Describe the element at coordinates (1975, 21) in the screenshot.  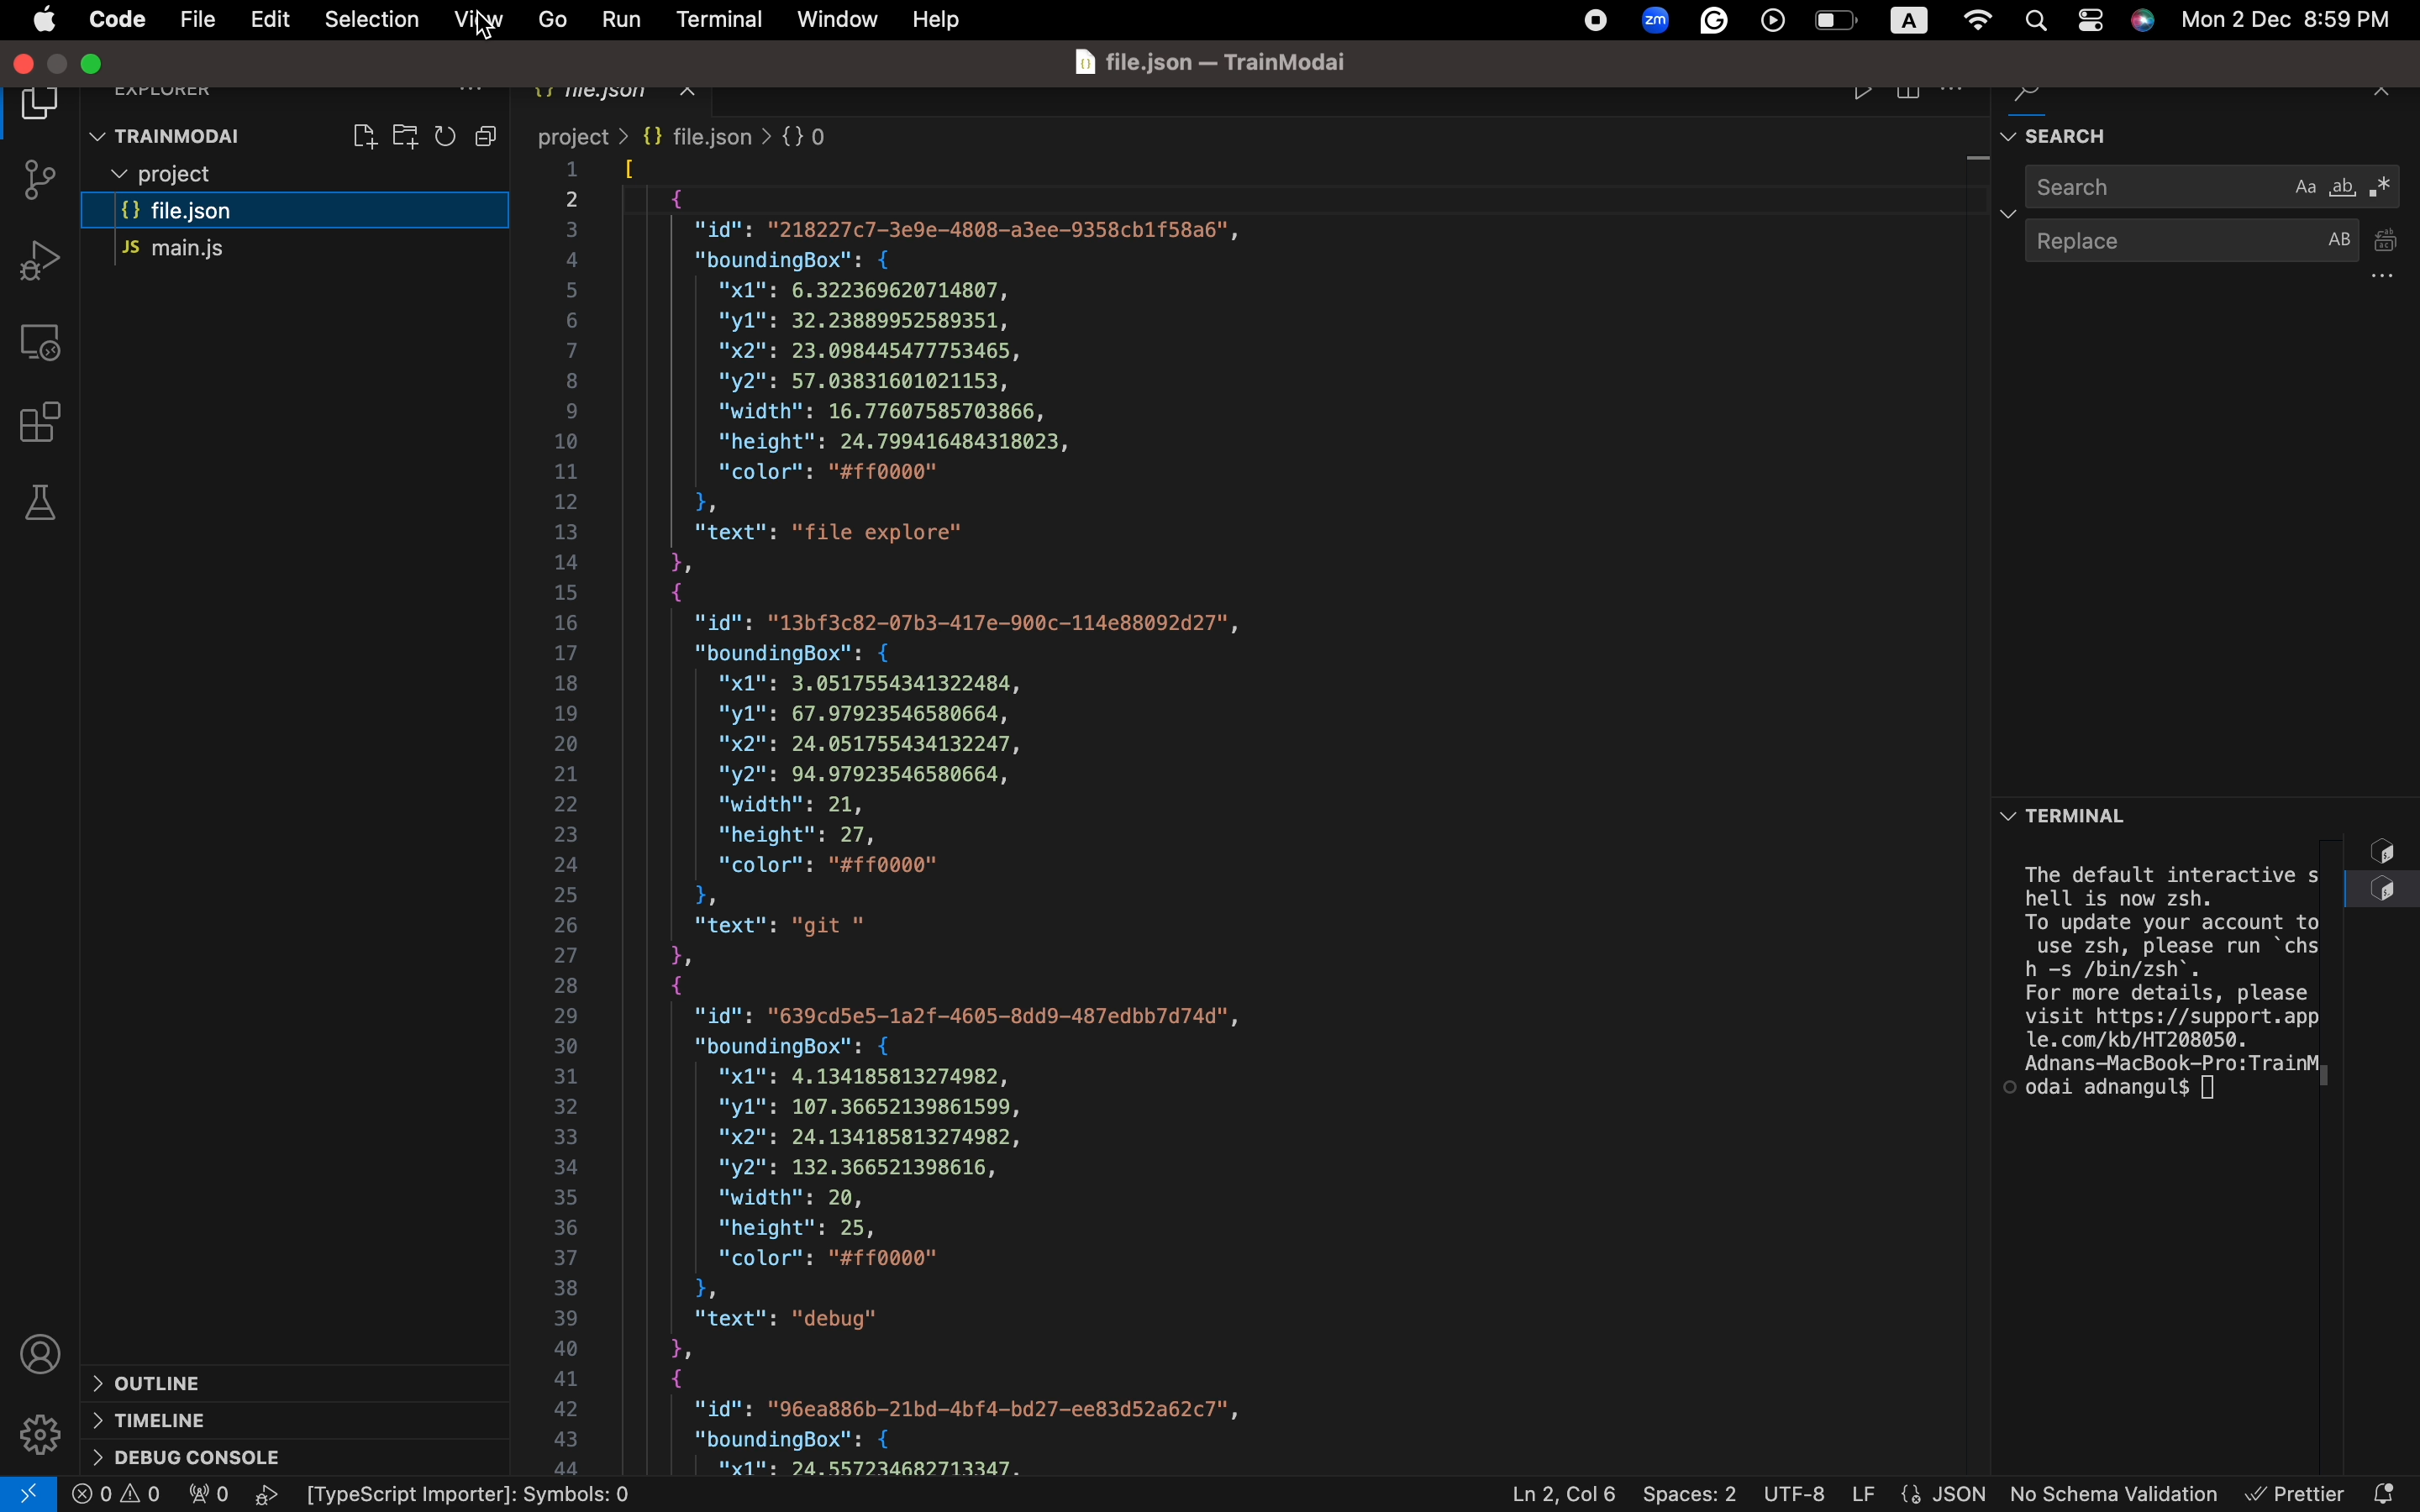
I see `global settings` at that location.